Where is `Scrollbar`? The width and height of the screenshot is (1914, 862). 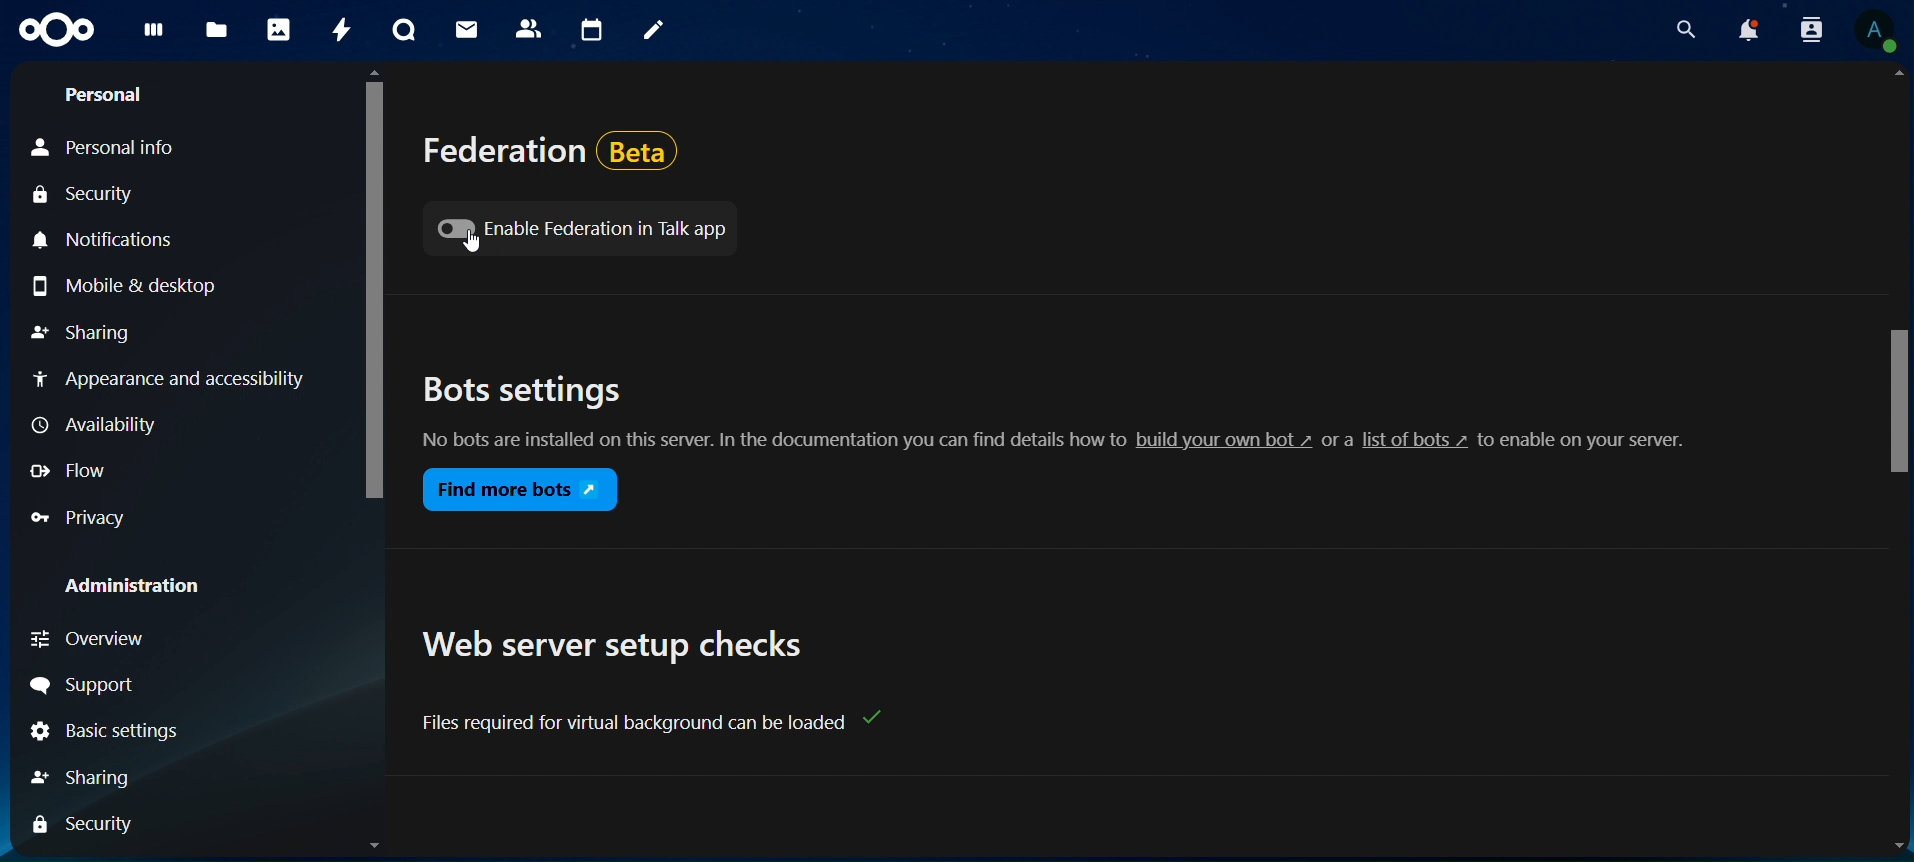 Scrollbar is located at coordinates (1894, 459).